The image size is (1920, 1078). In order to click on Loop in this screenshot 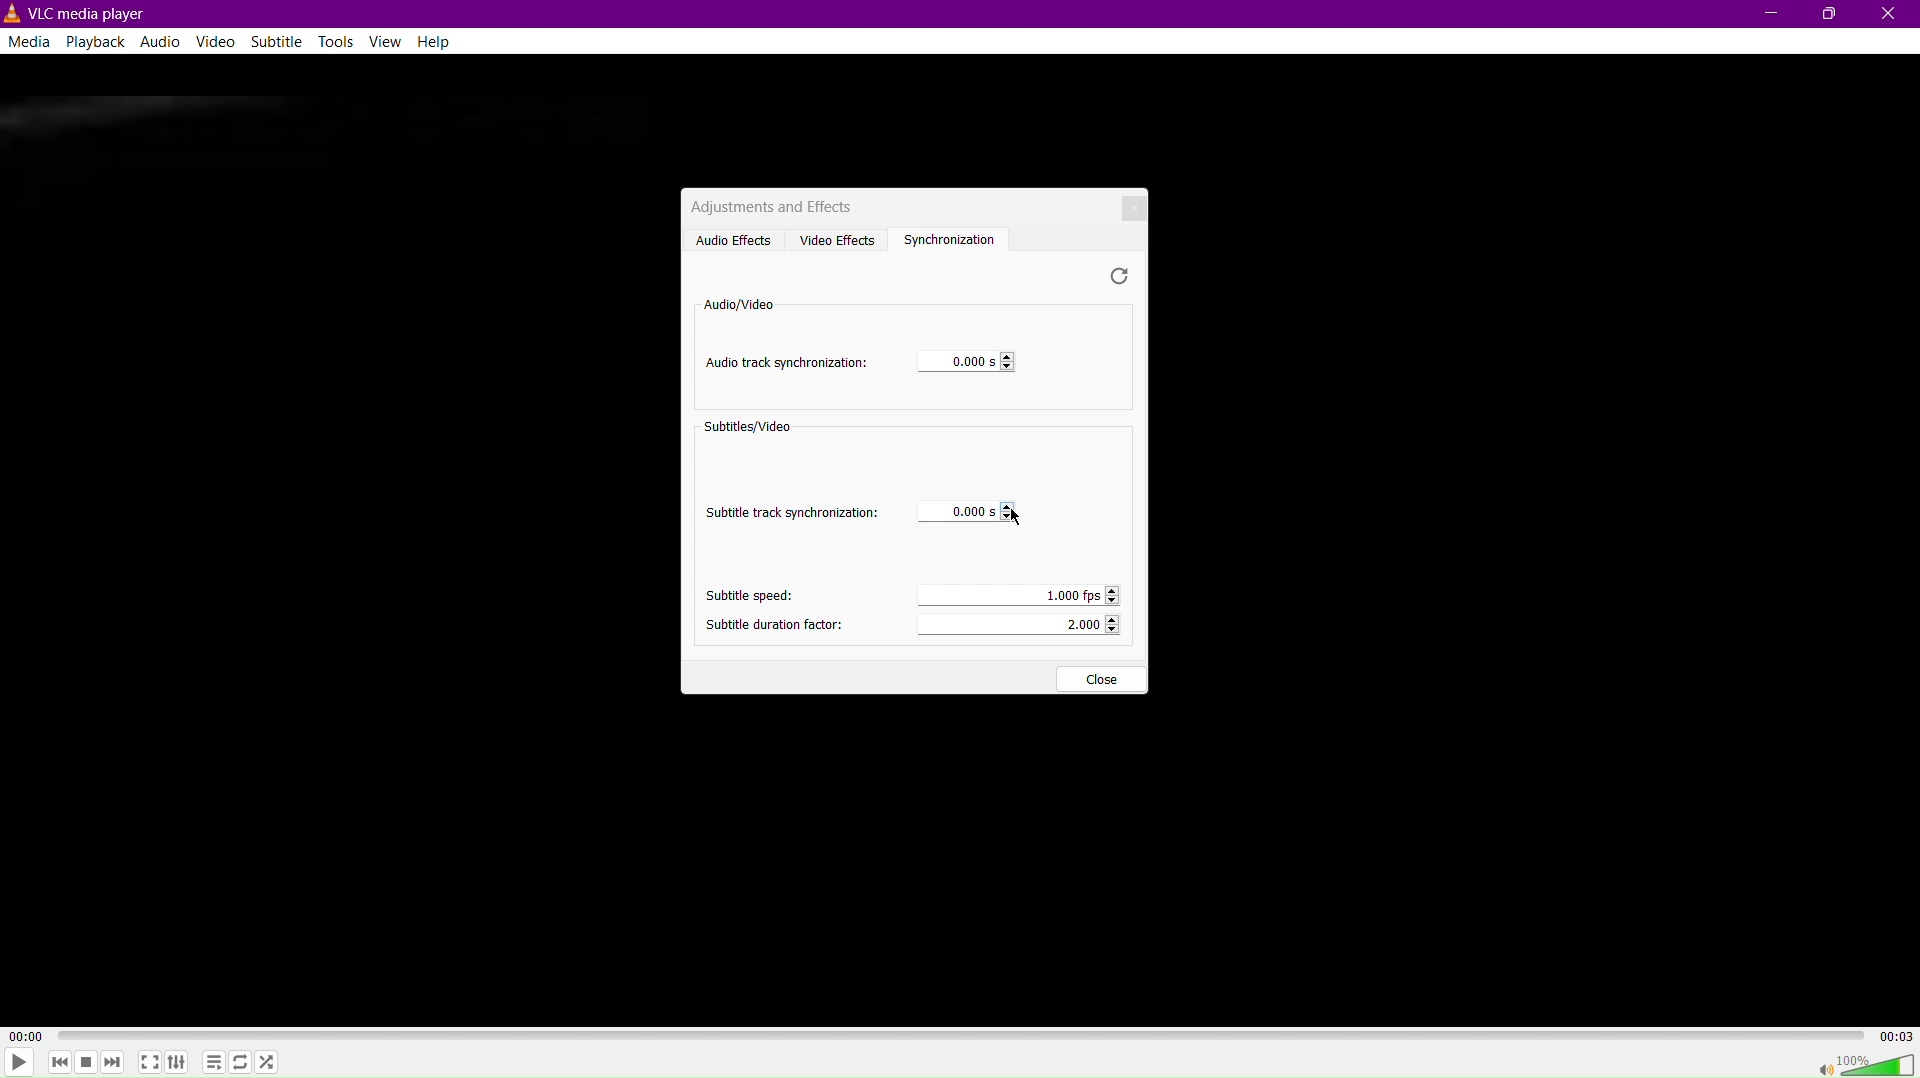, I will do `click(243, 1061)`.